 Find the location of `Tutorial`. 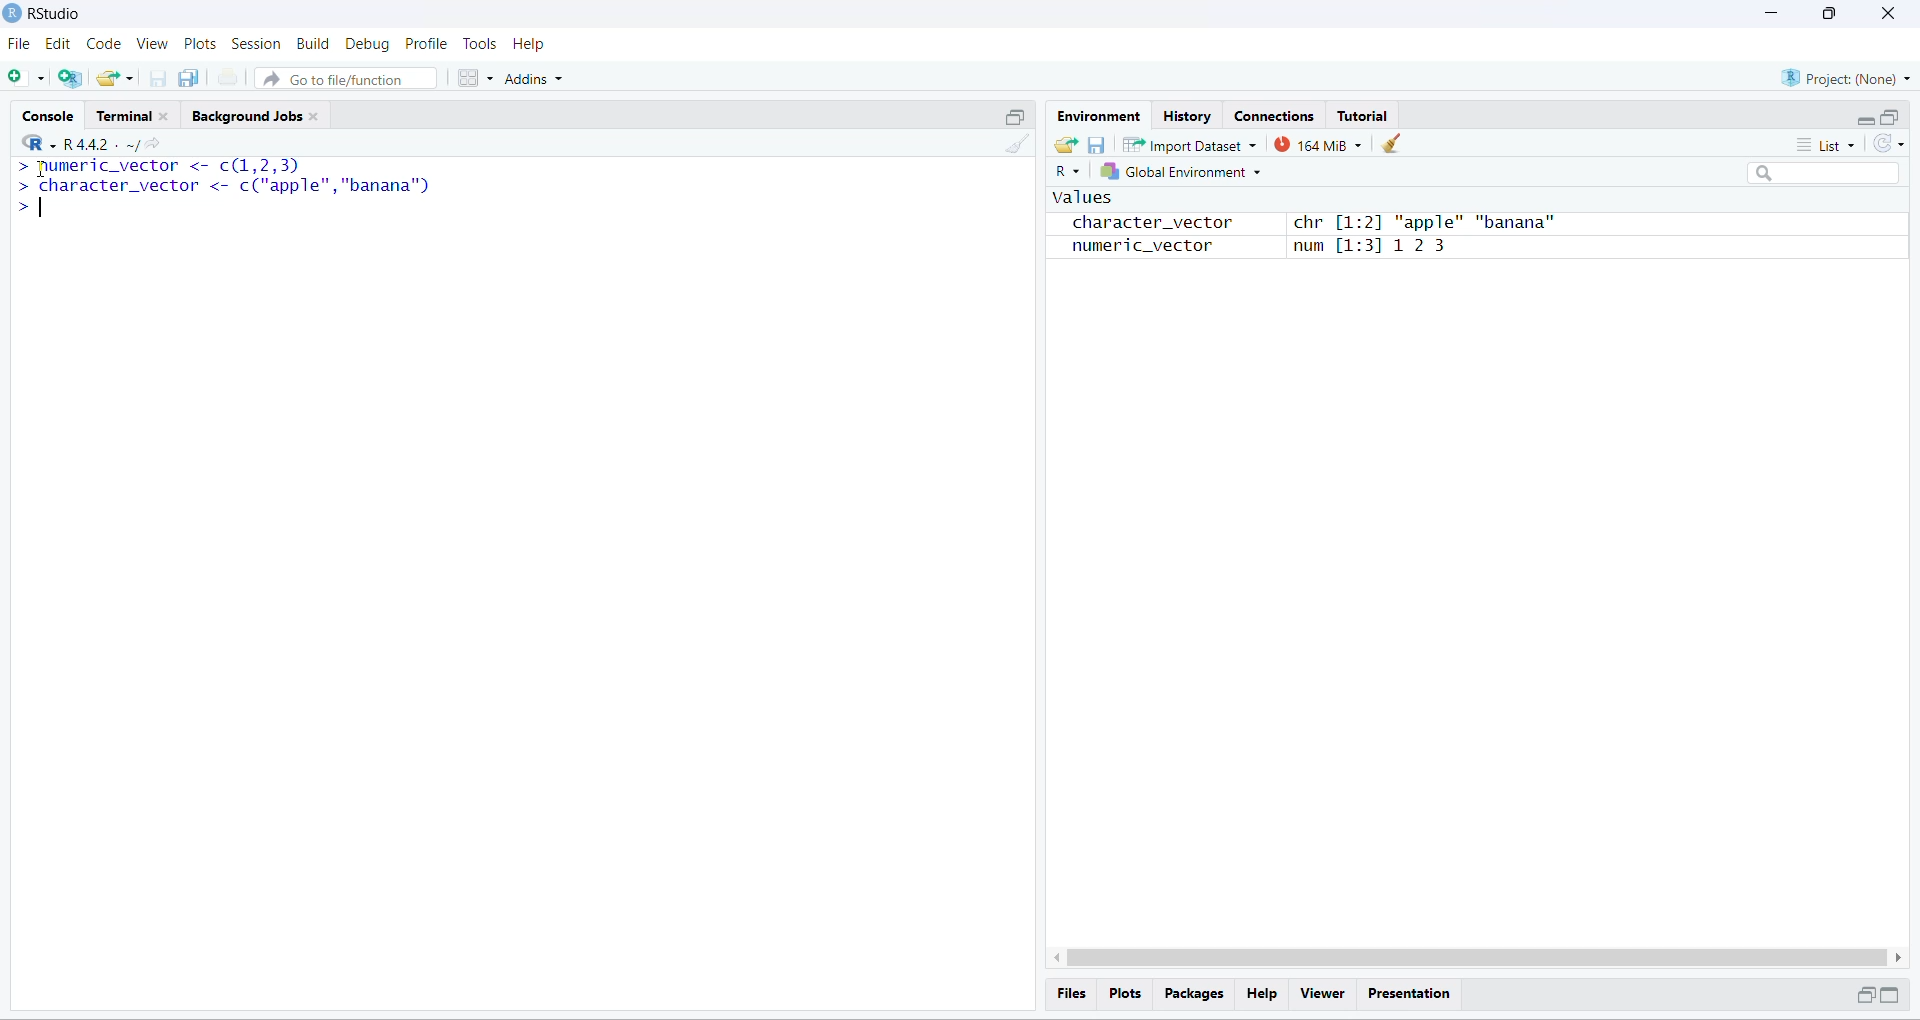

Tutorial is located at coordinates (1362, 116).